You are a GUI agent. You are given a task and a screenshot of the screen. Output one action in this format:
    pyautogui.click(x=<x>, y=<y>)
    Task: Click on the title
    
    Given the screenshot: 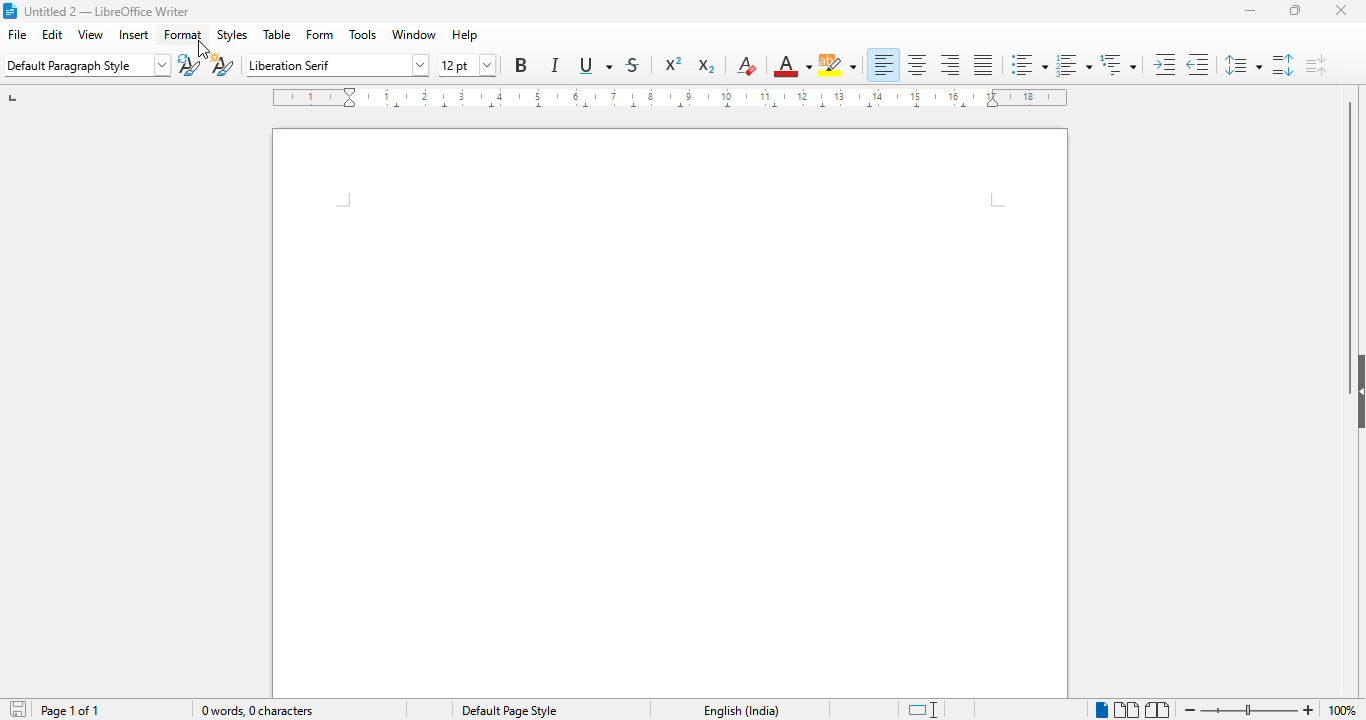 What is the action you would take?
    pyautogui.click(x=108, y=11)
    